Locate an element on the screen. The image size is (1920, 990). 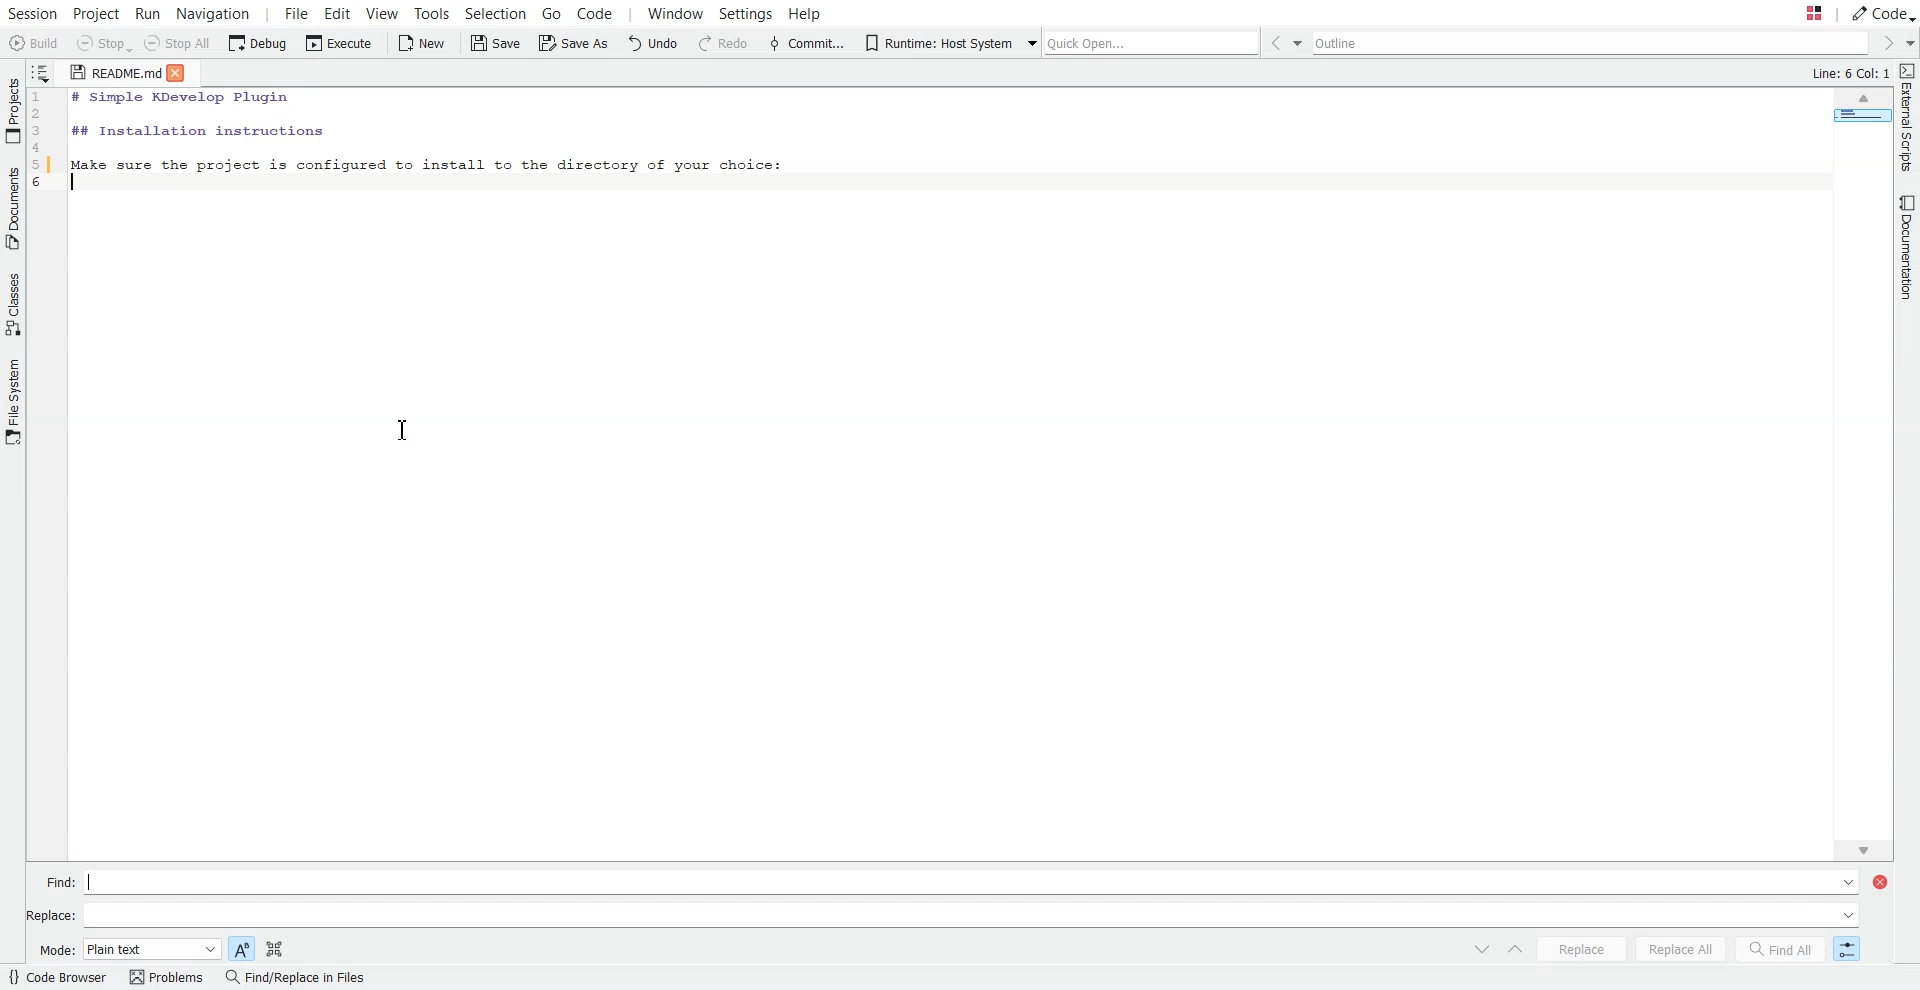
Find/Replace in Files is located at coordinates (294, 978).